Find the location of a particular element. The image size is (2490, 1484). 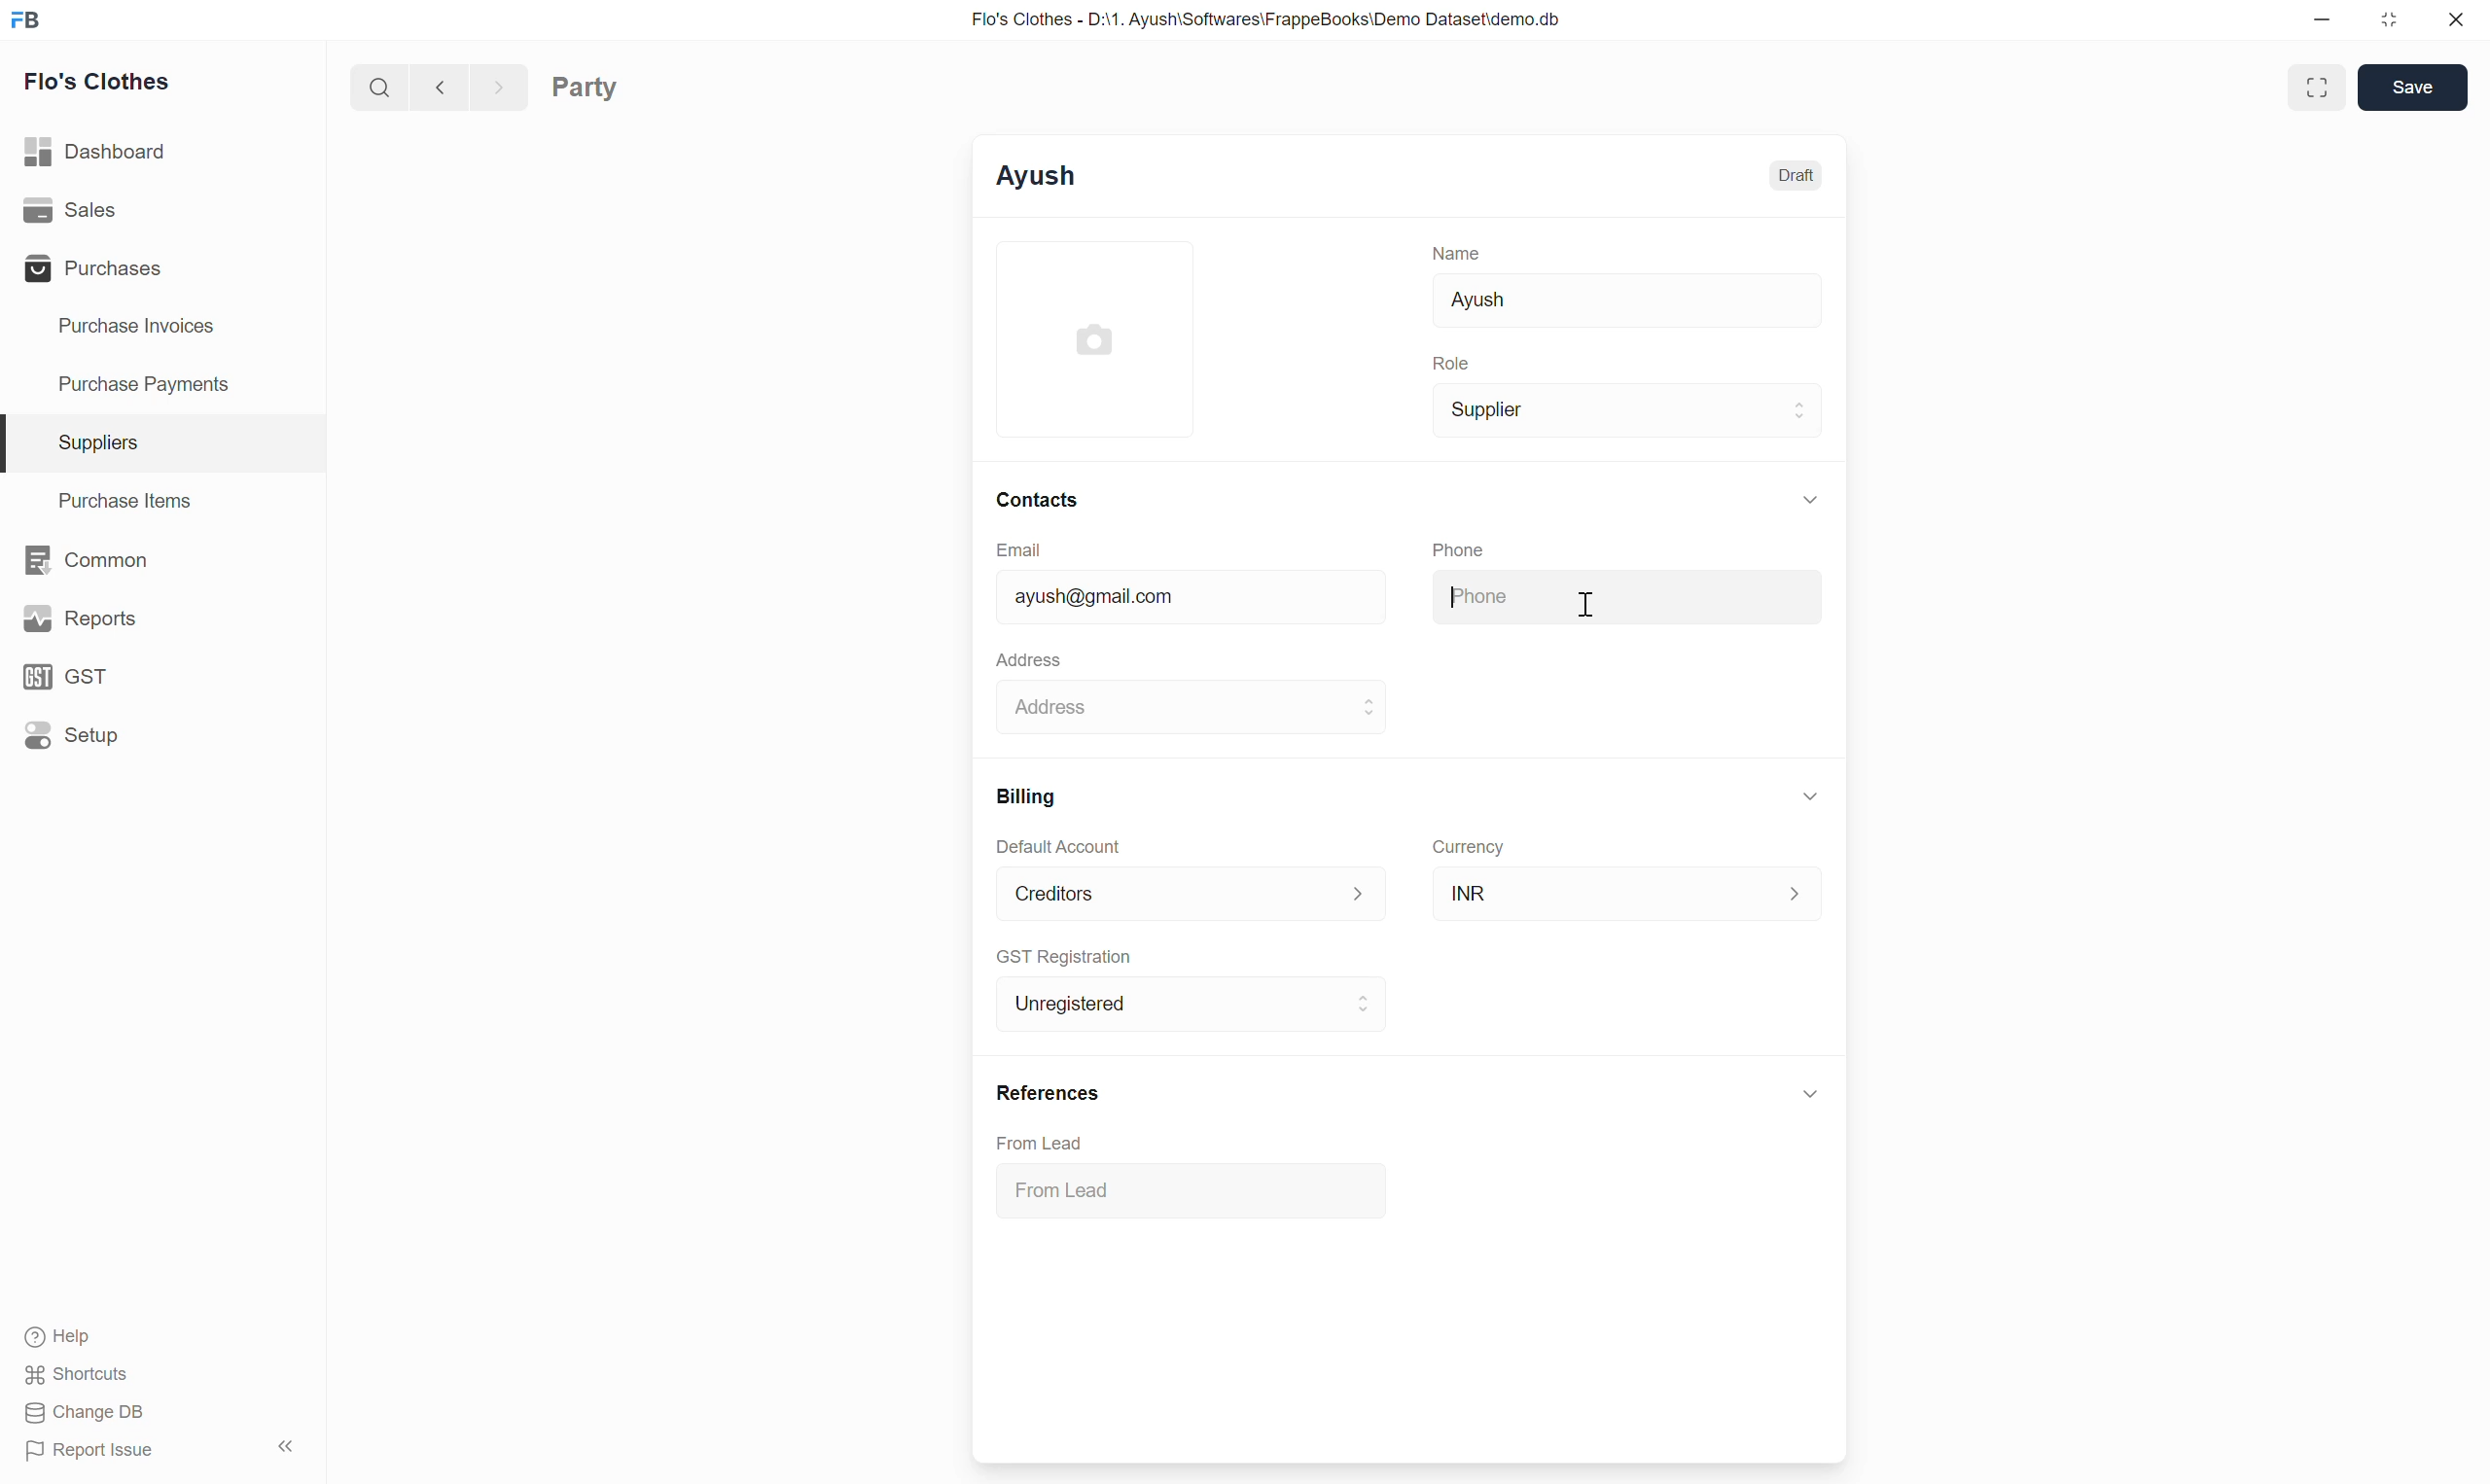

Ayush is located at coordinates (1627, 301).